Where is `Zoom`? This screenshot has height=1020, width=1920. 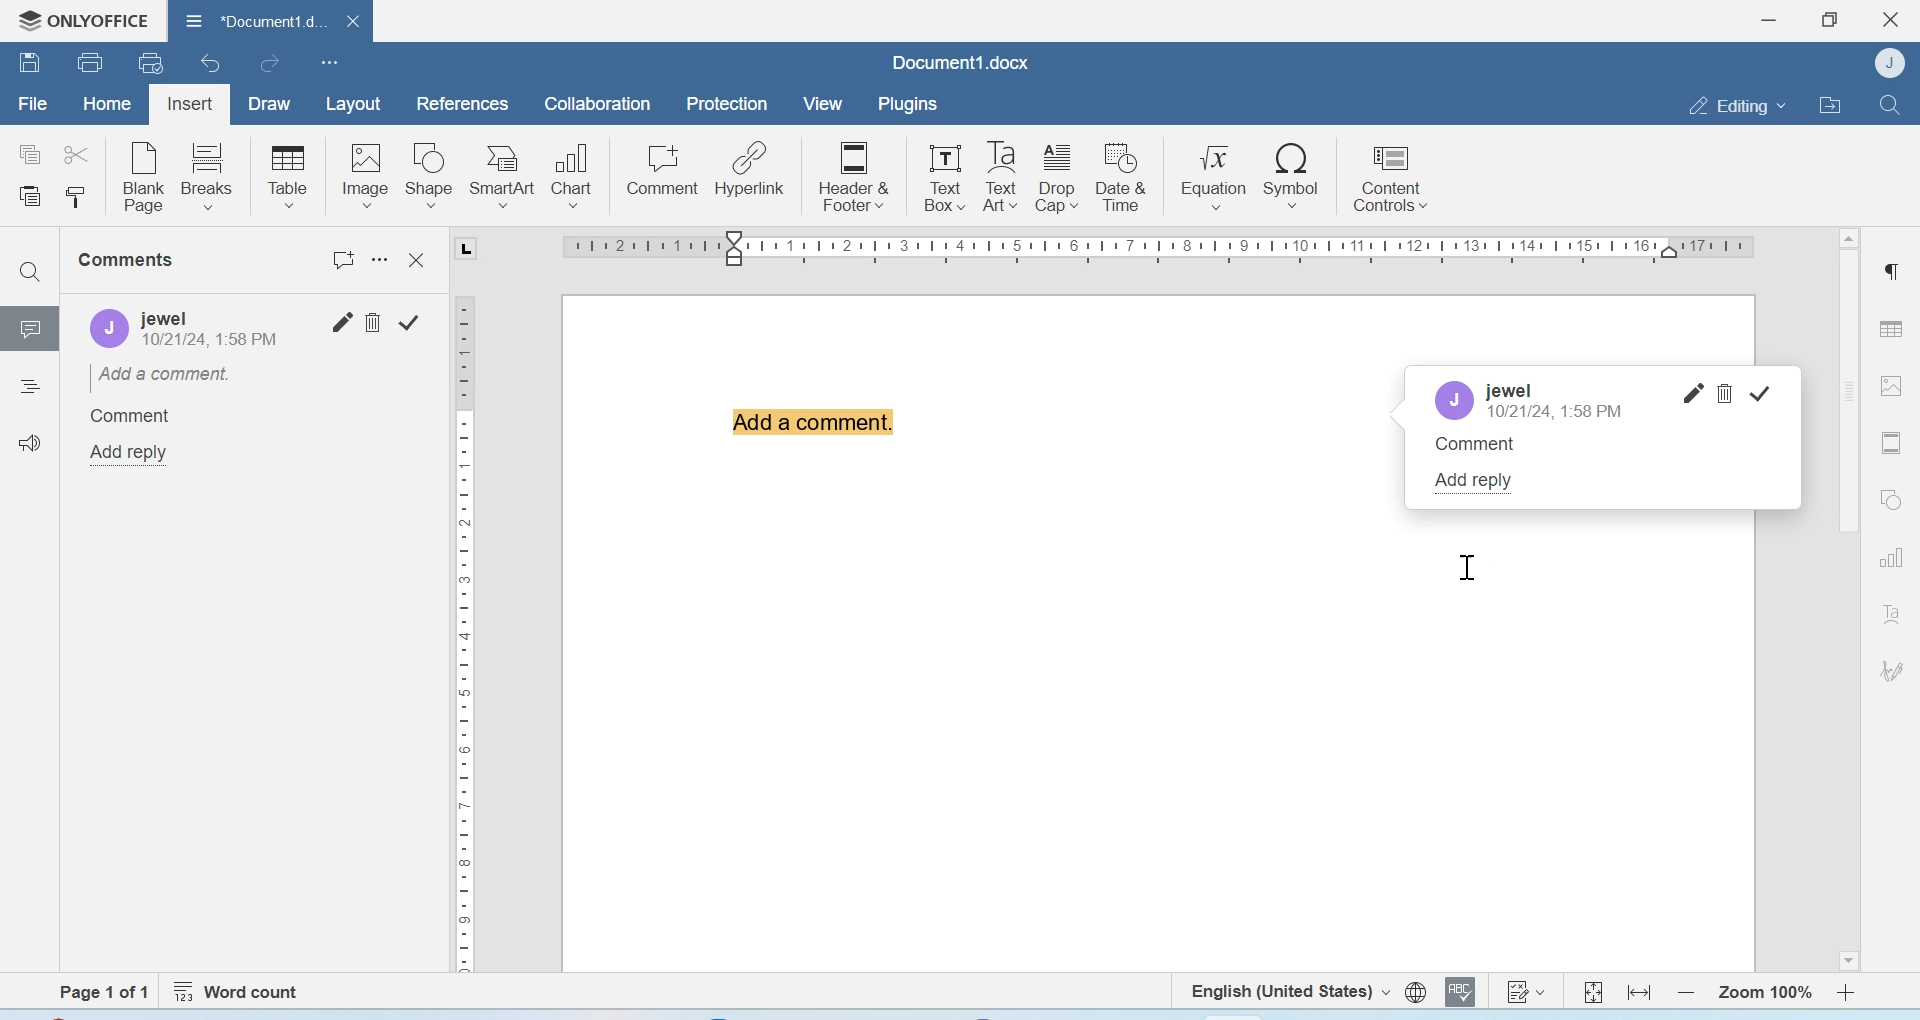
Zoom is located at coordinates (1763, 993).